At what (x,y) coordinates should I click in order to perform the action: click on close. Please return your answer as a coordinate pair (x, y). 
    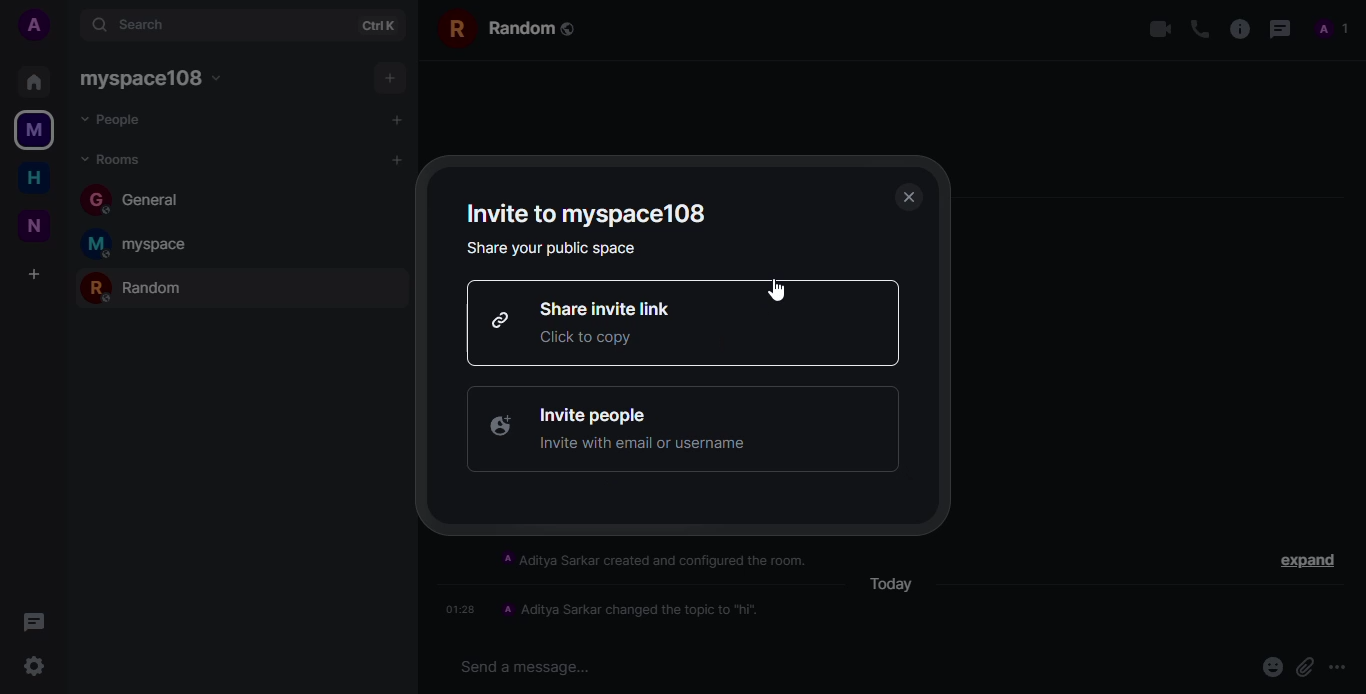
    Looking at the image, I should click on (910, 197).